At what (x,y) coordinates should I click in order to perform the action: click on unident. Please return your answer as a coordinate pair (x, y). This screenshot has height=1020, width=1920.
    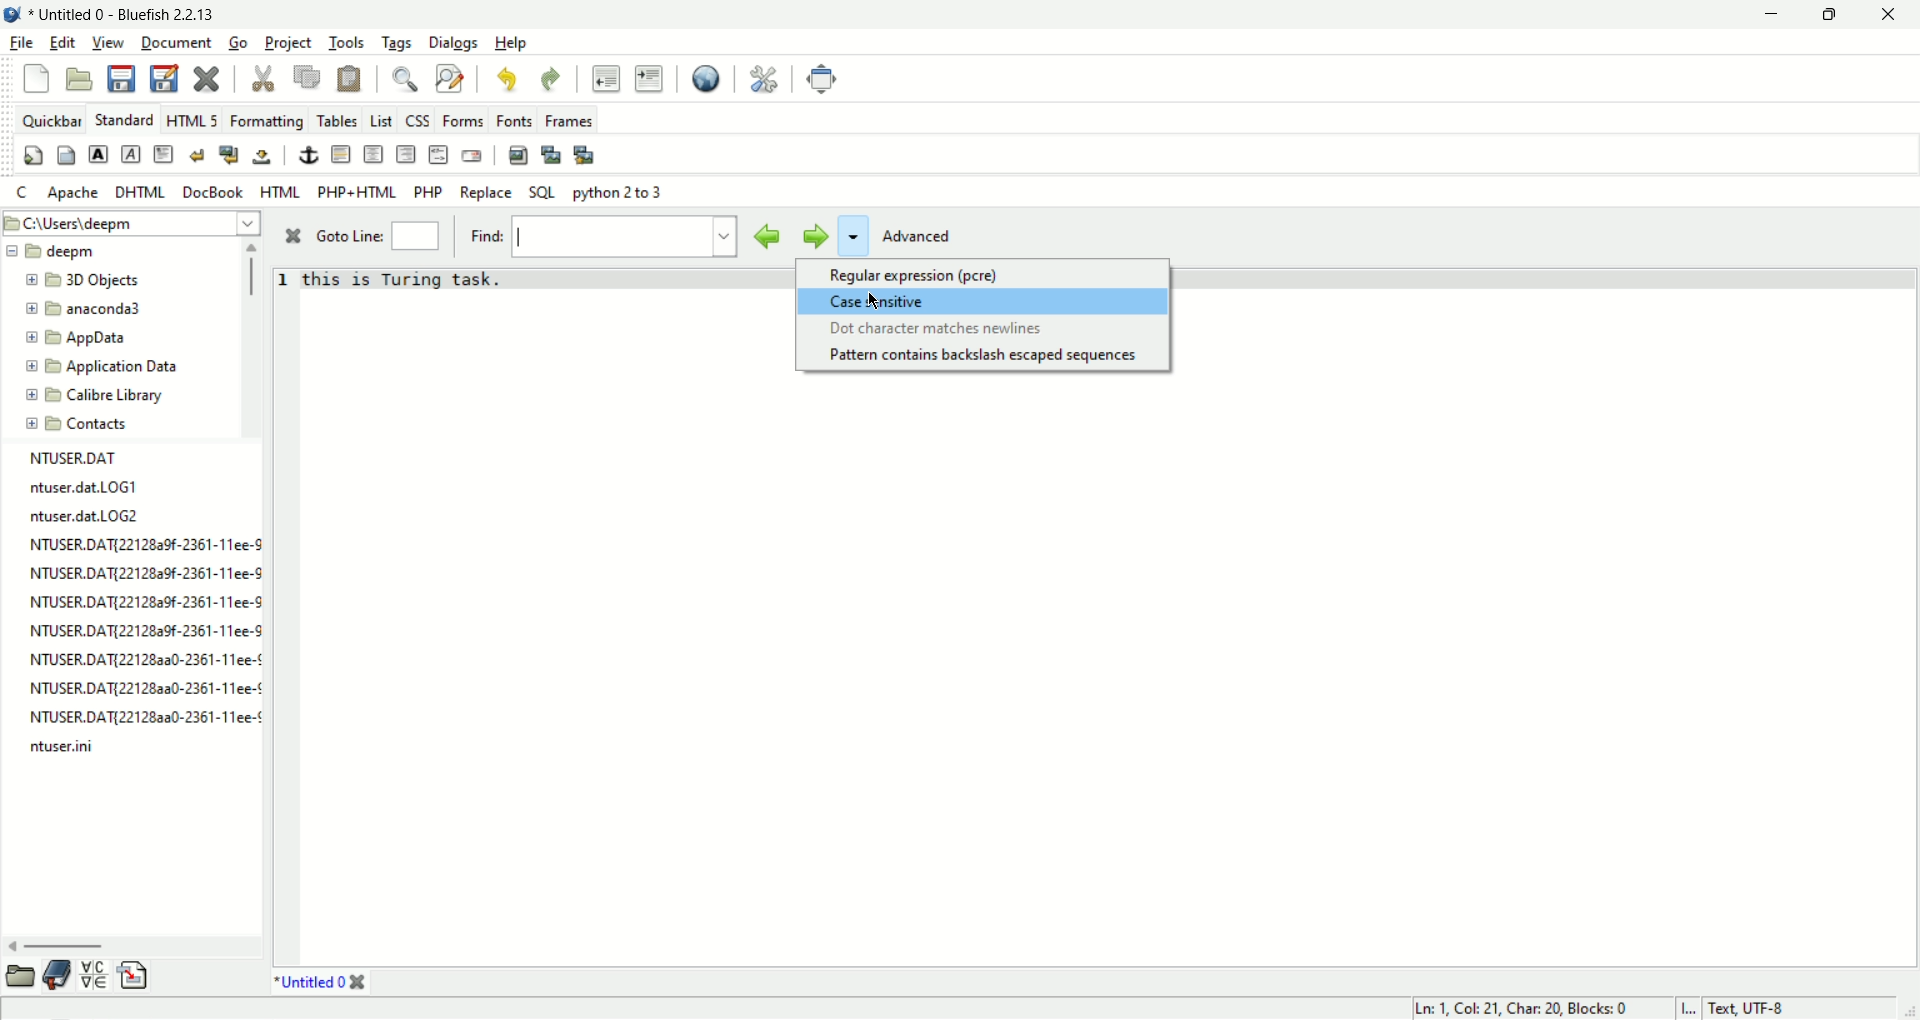
    Looking at the image, I should click on (605, 78).